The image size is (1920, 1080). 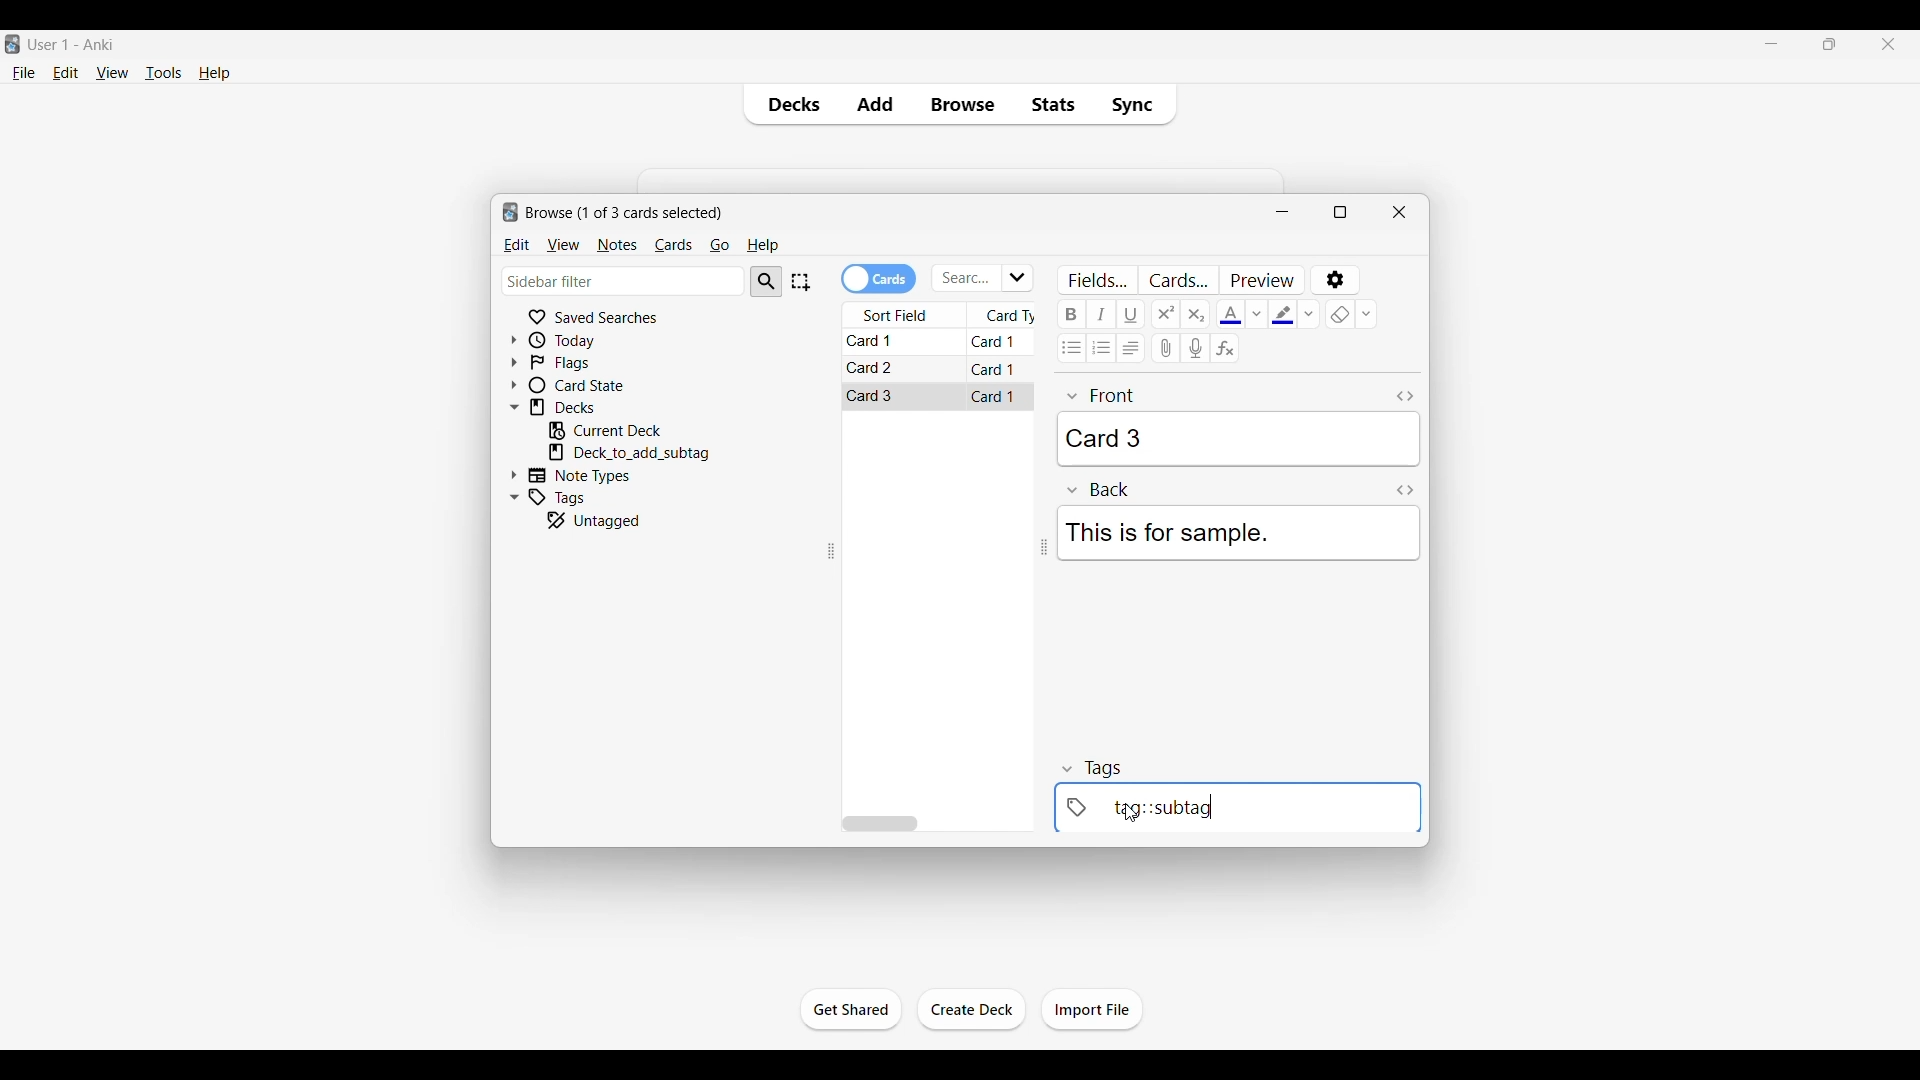 What do you see at coordinates (1366, 314) in the screenshot?
I see `Remove formatting options` at bounding box center [1366, 314].